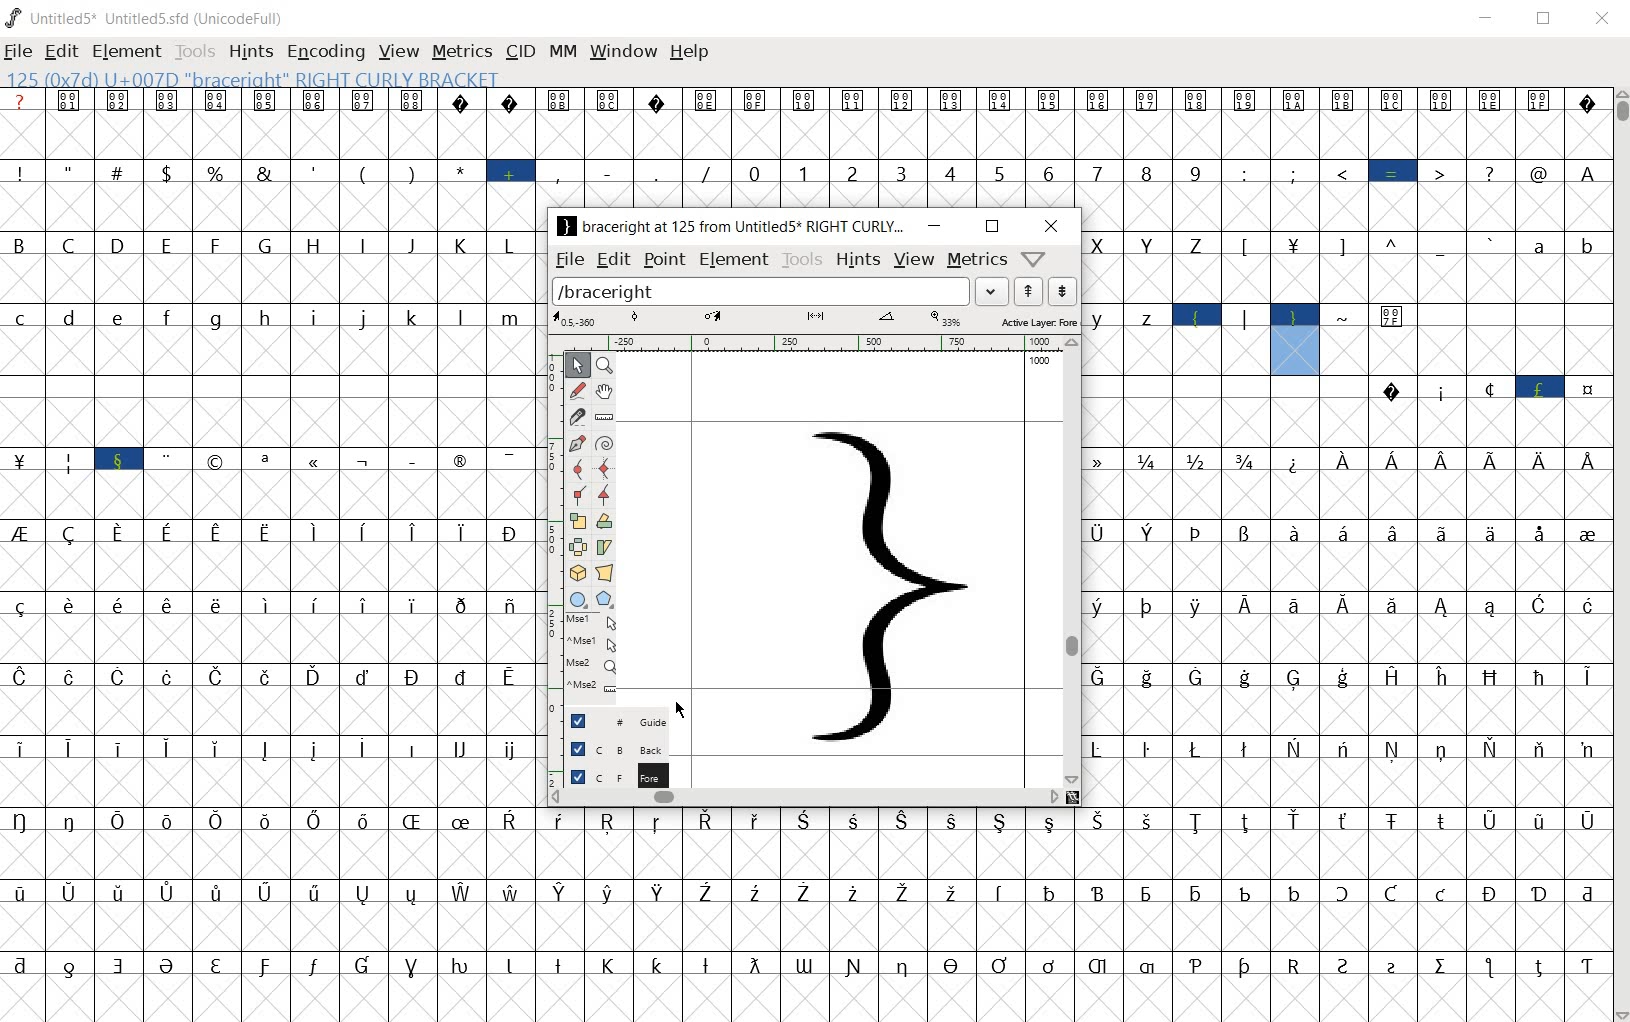 The image size is (1630, 1022). Describe the element at coordinates (800, 259) in the screenshot. I see `tools` at that location.